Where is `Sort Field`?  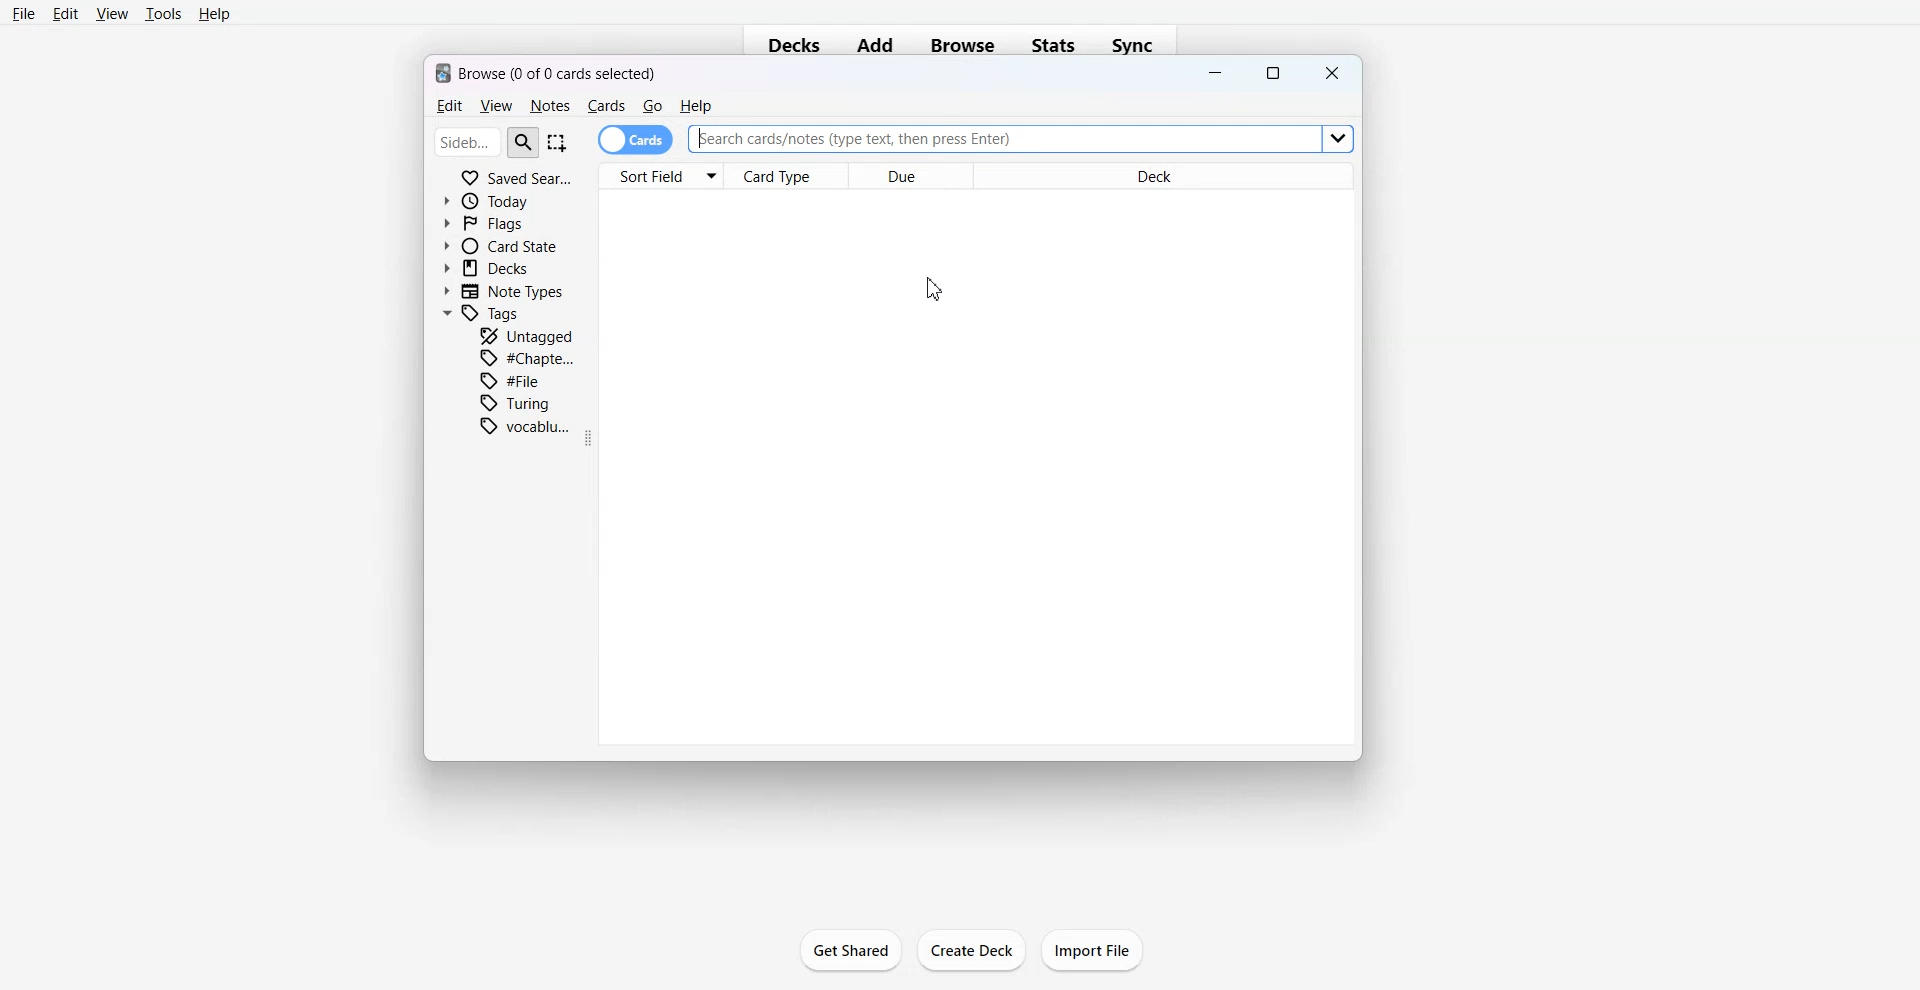 Sort Field is located at coordinates (660, 176).